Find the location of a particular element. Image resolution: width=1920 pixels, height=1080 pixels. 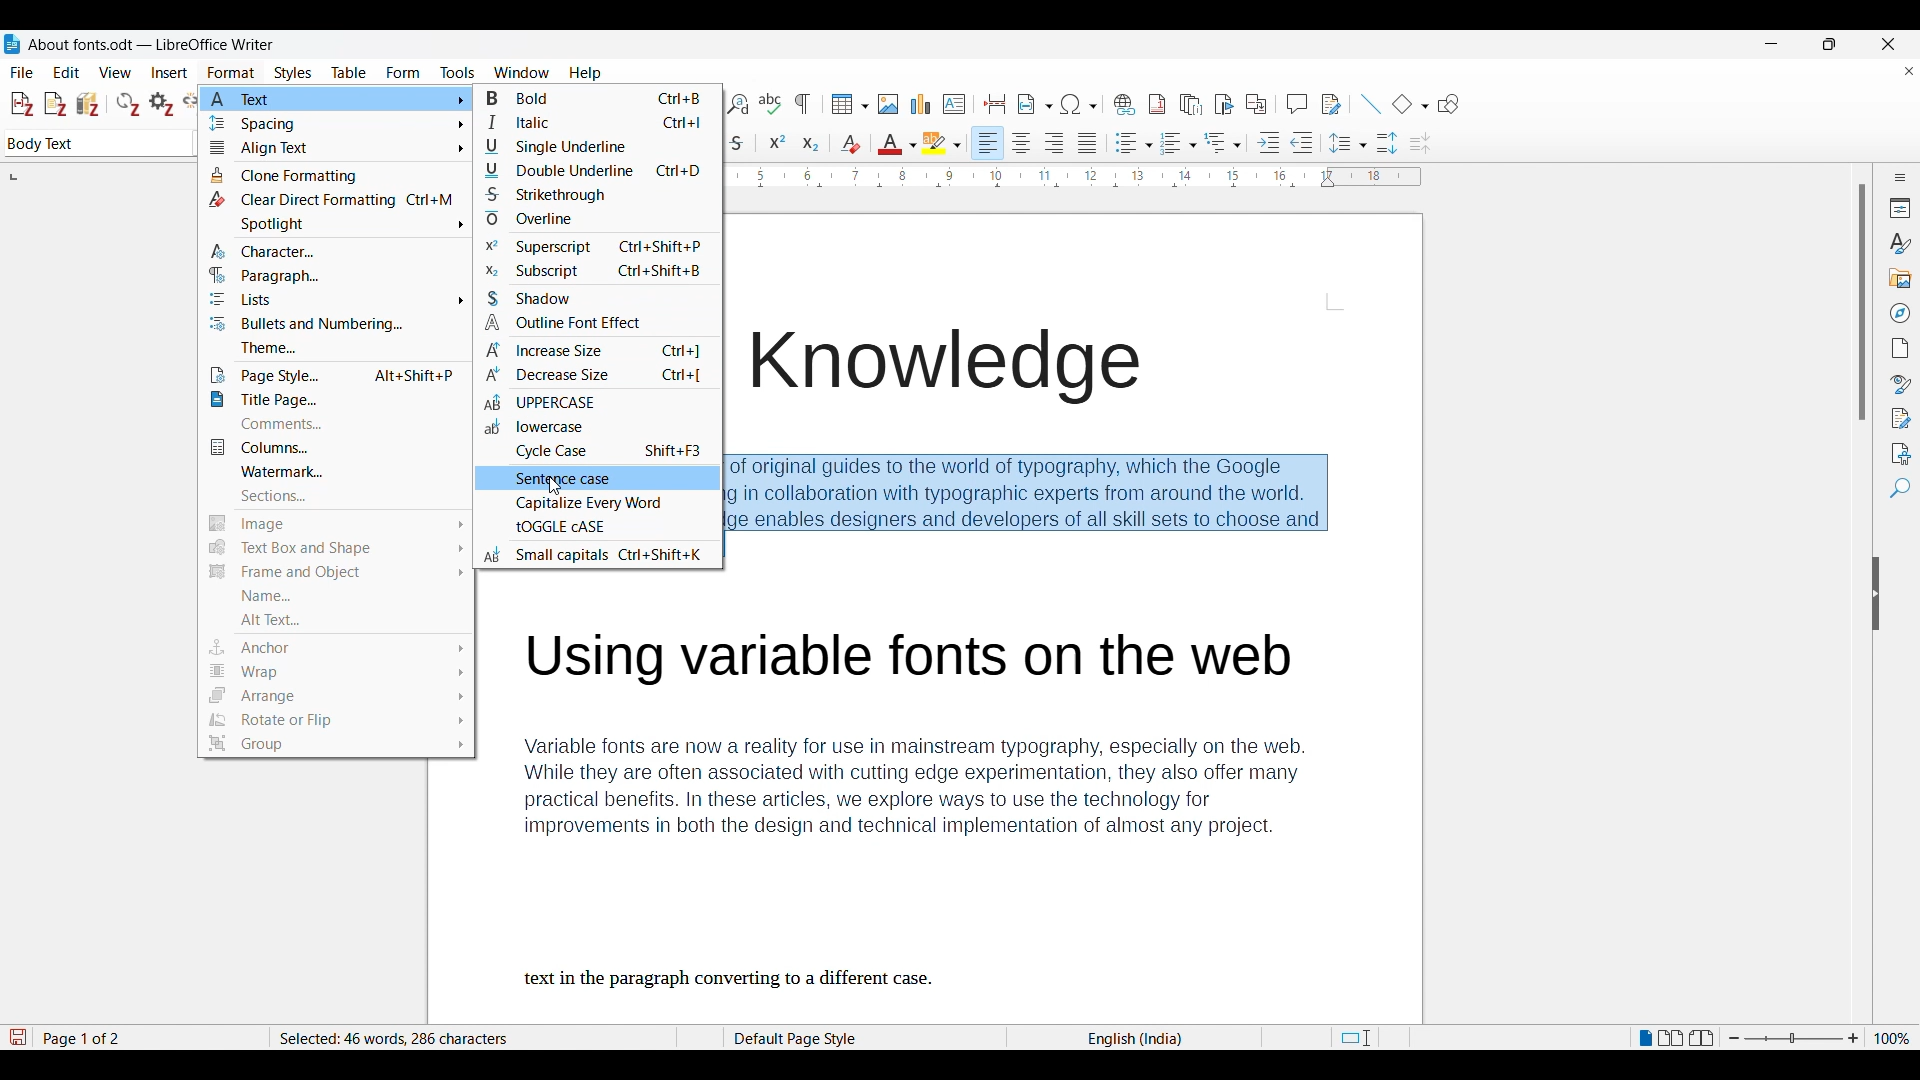

Watermark is located at coordinates (330, 472).